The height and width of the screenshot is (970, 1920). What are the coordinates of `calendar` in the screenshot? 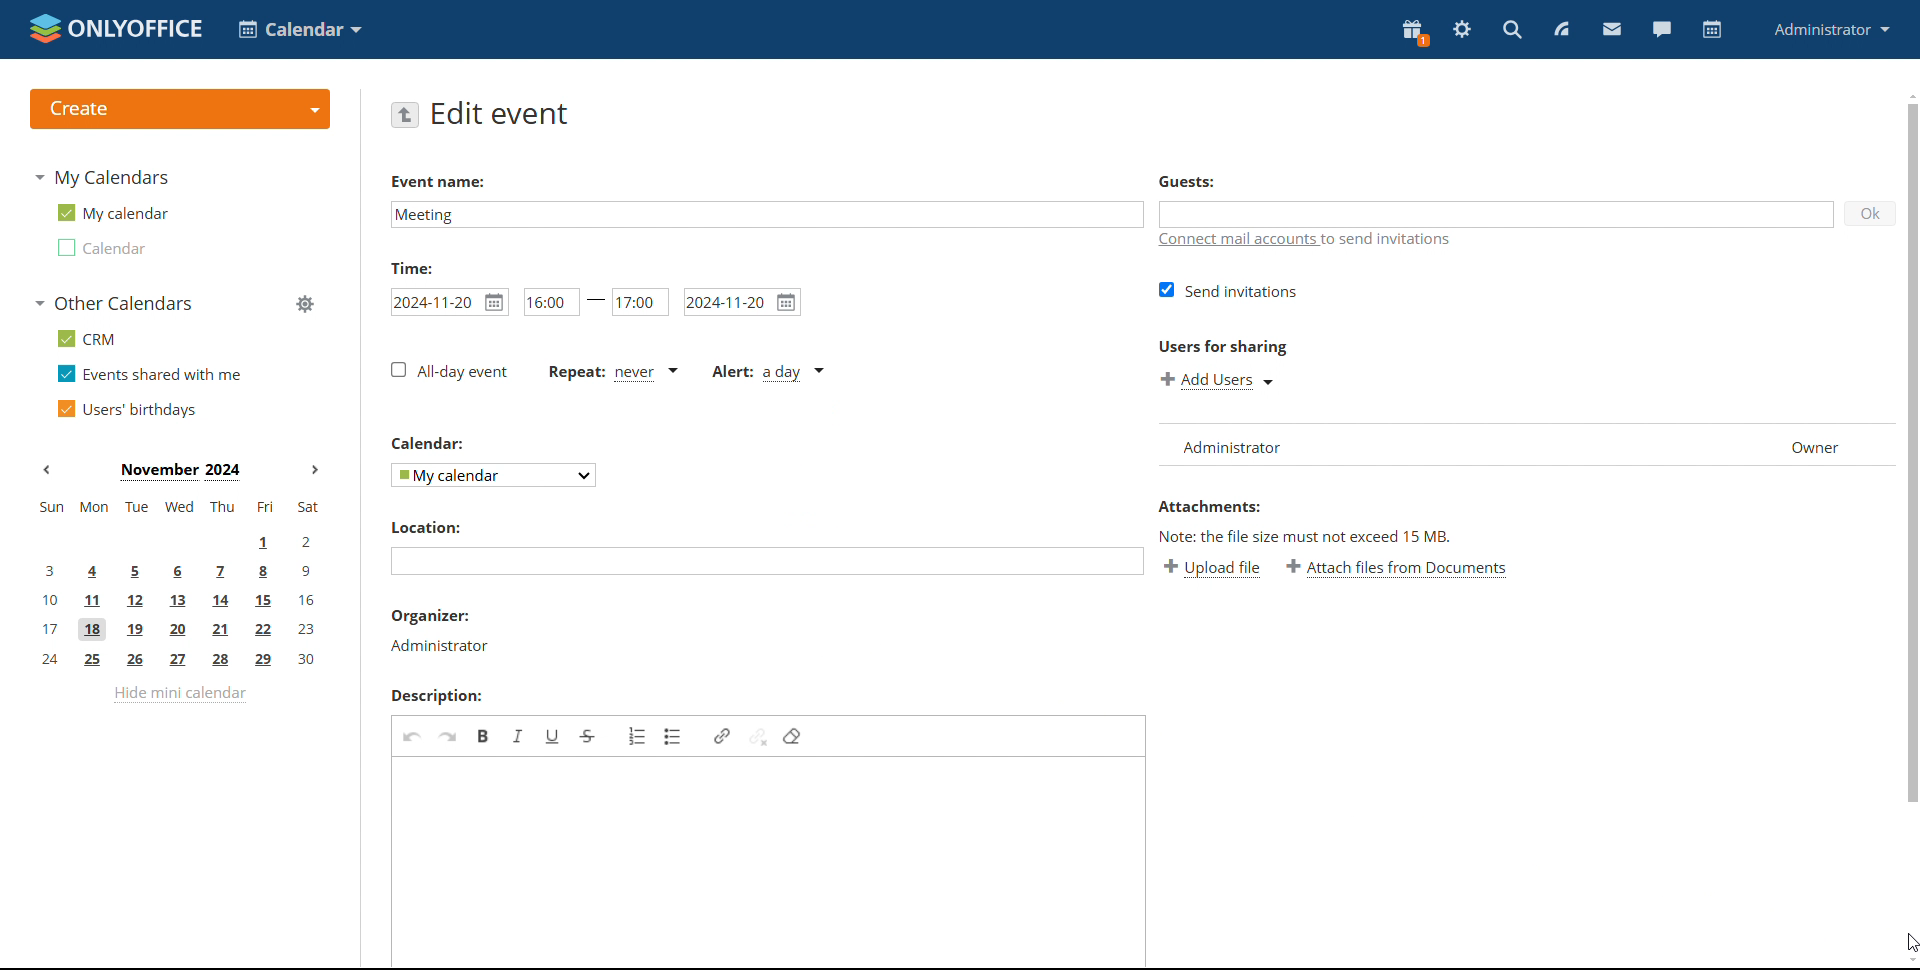 It's located at (1712, 30).